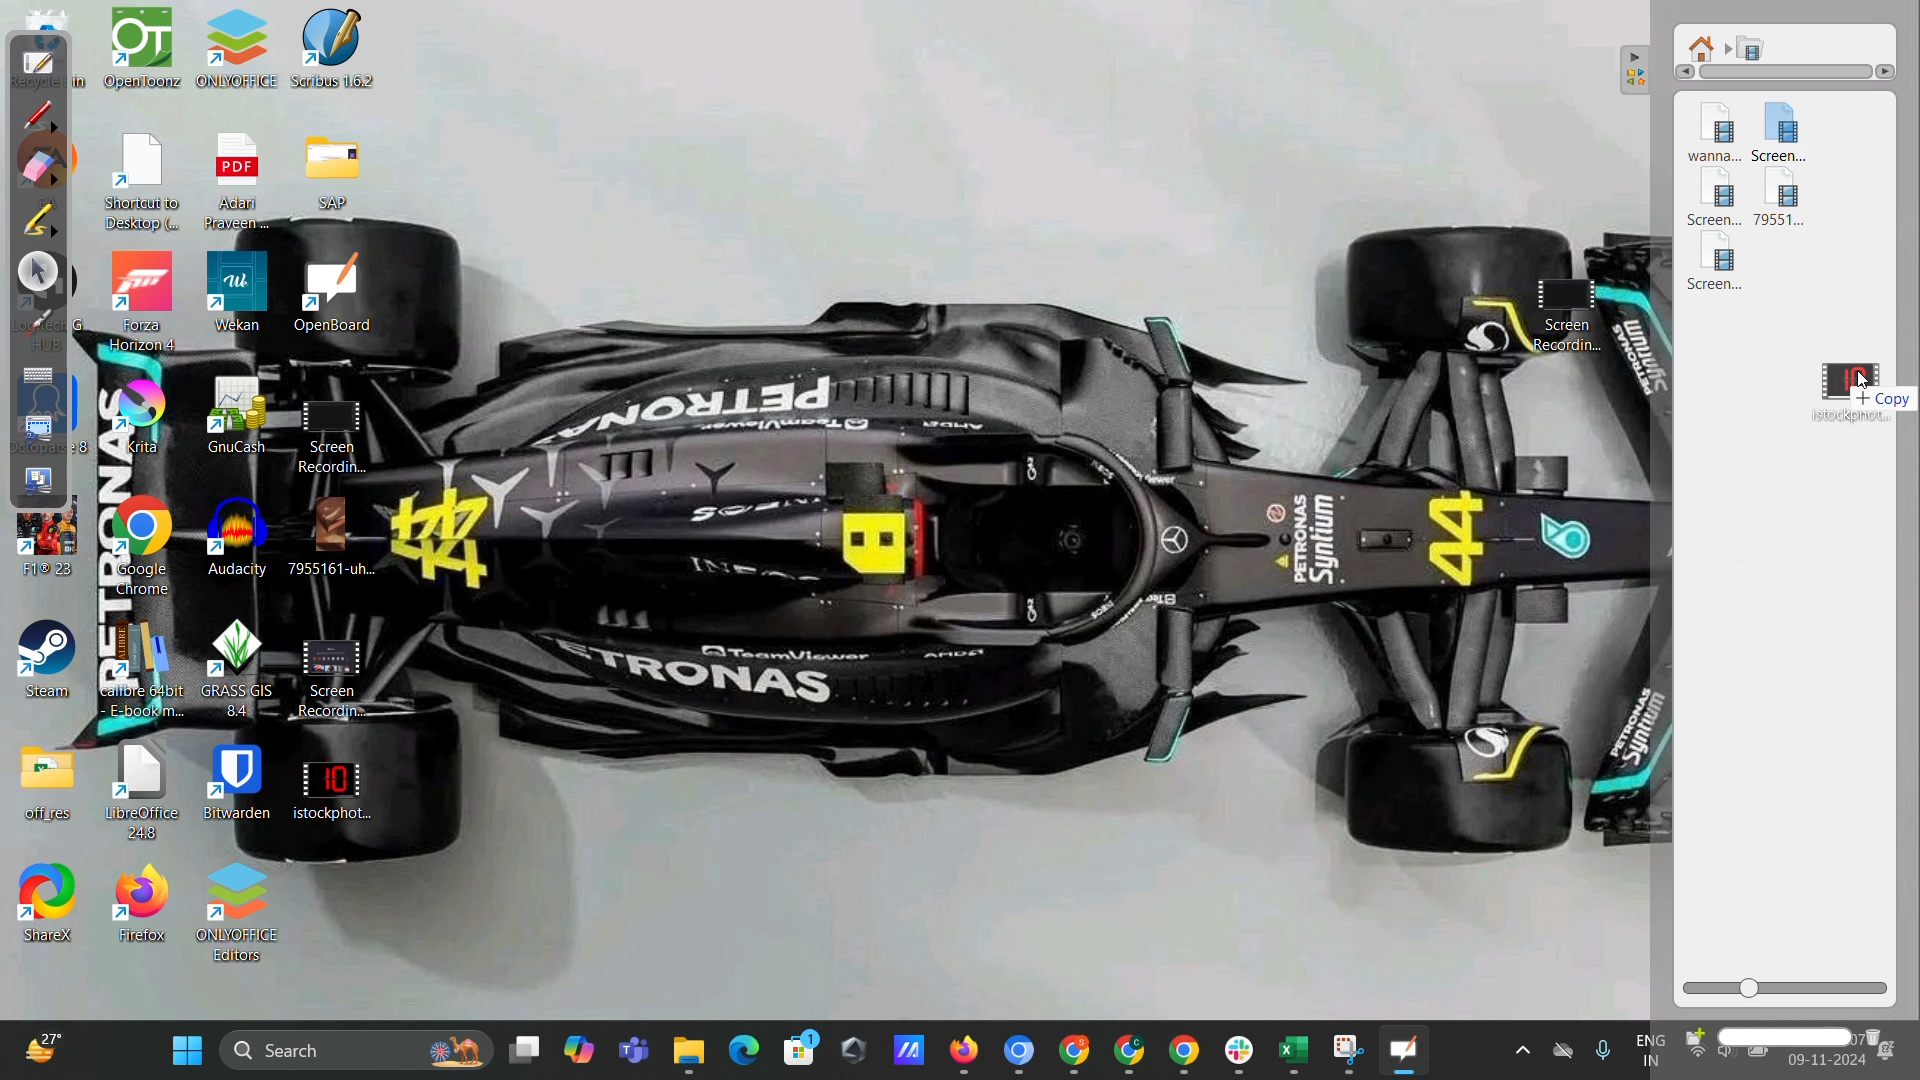 Image resolution: width=1920 pixels, height=1080 pixels. What do you see at coordinates (683, 1052) in the screenshot?
I see `Minimized file explorer` at bounding box center [683, 1052].